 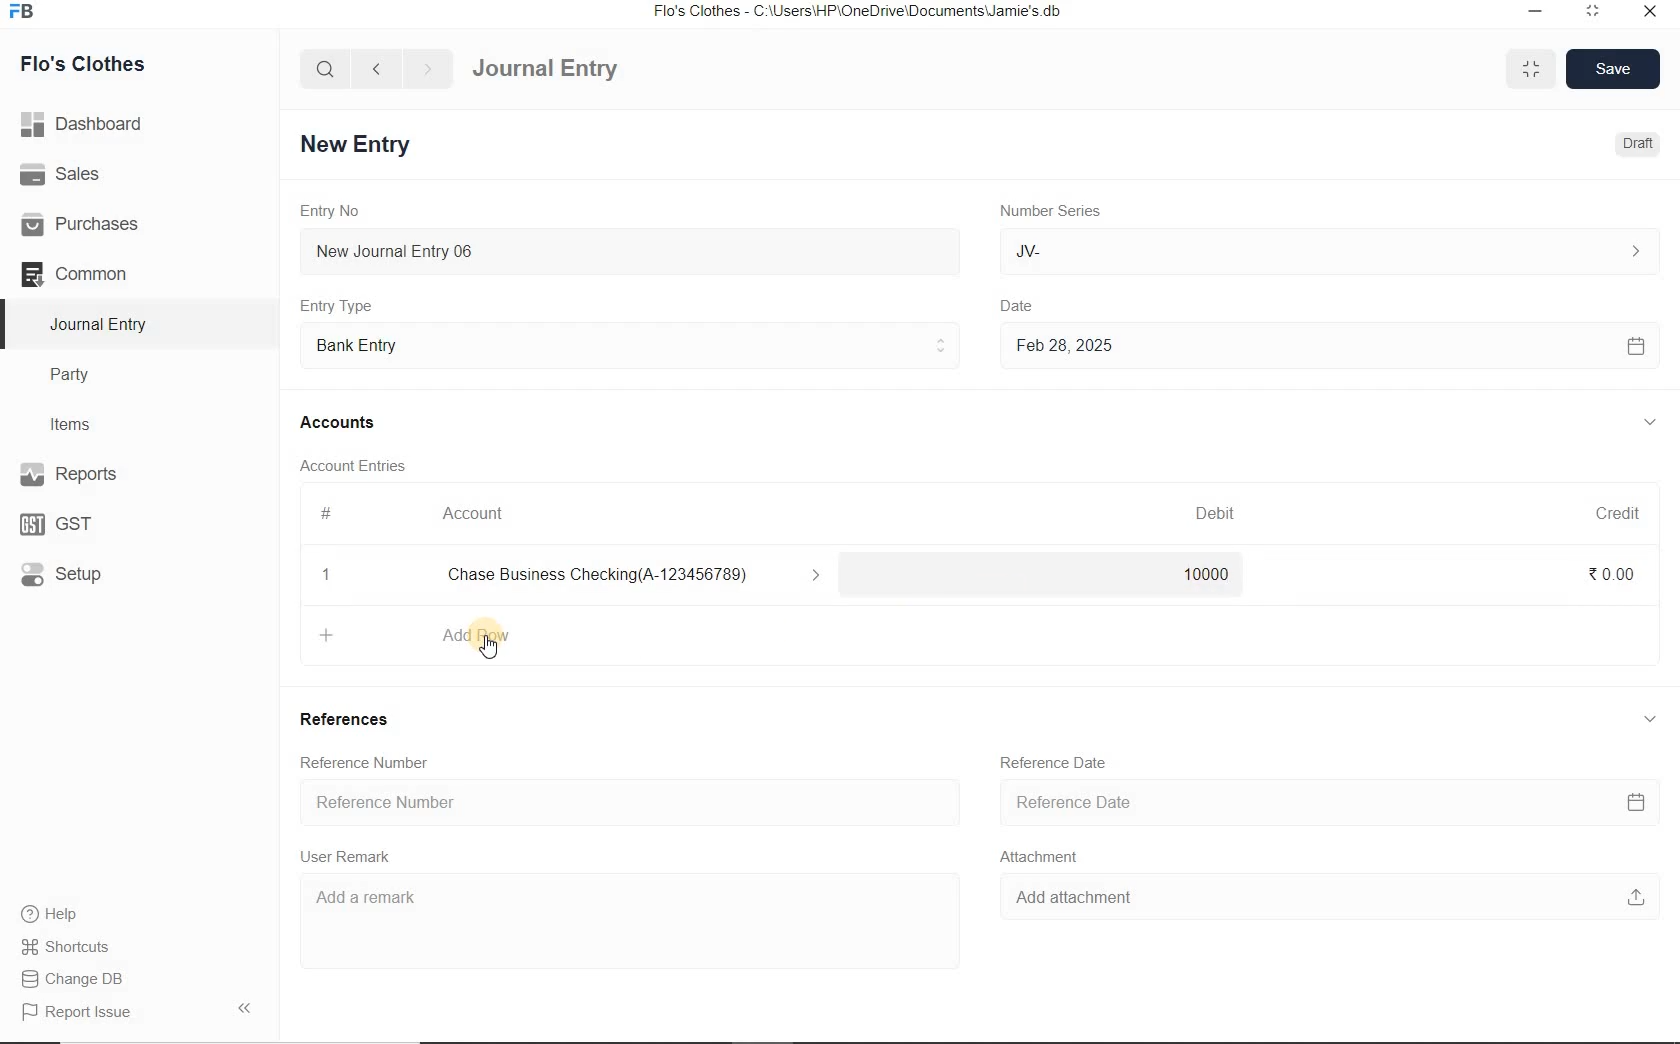 I want to click on maximize, so click(x=1593, y=10).